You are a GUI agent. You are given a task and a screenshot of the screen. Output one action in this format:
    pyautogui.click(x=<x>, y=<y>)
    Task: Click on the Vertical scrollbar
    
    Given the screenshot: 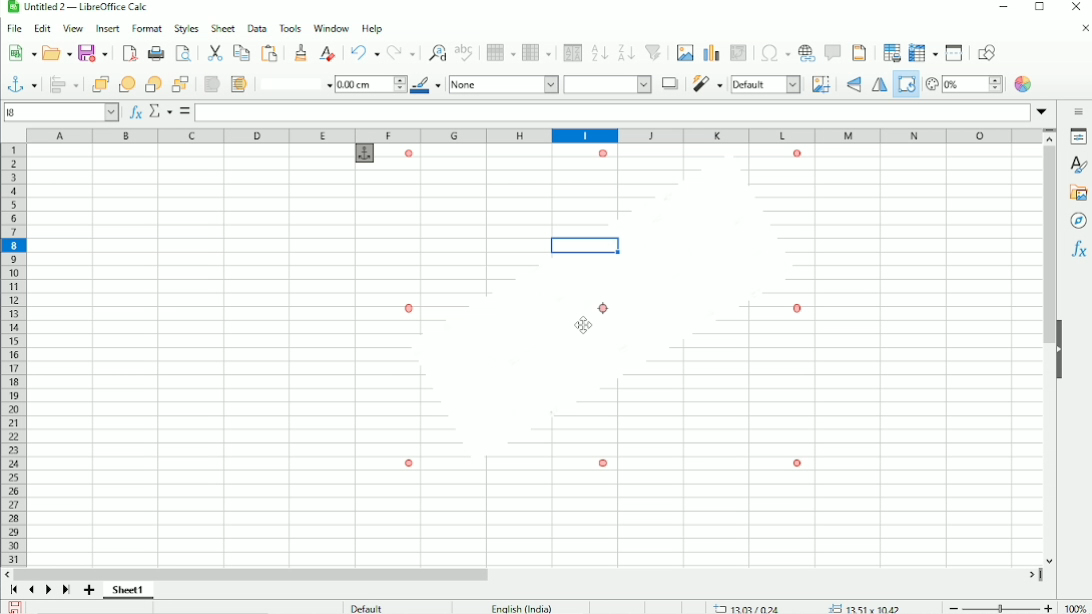 What is the action you would take?
    pyautogui.click(x=1050, y=237)
    